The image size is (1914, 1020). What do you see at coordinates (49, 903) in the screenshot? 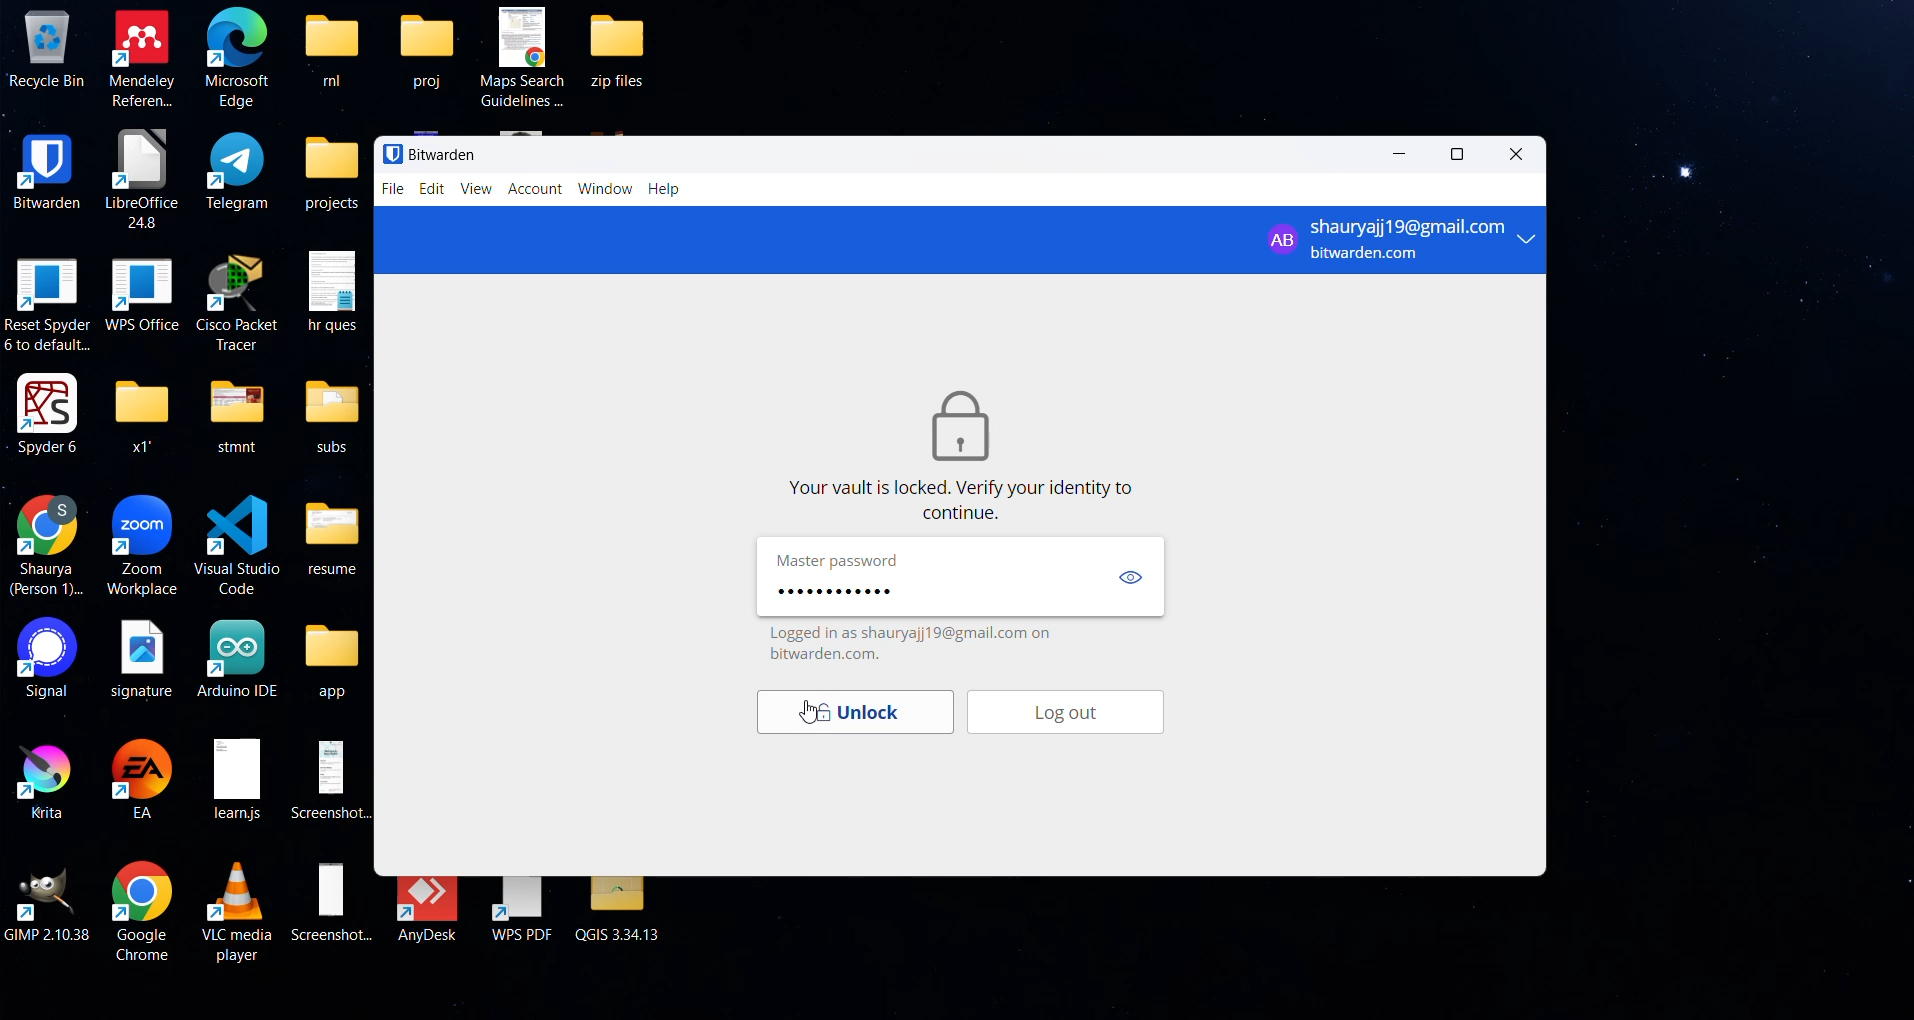
I see `GIMP 2.10.38` at bounding box center [49, 903].